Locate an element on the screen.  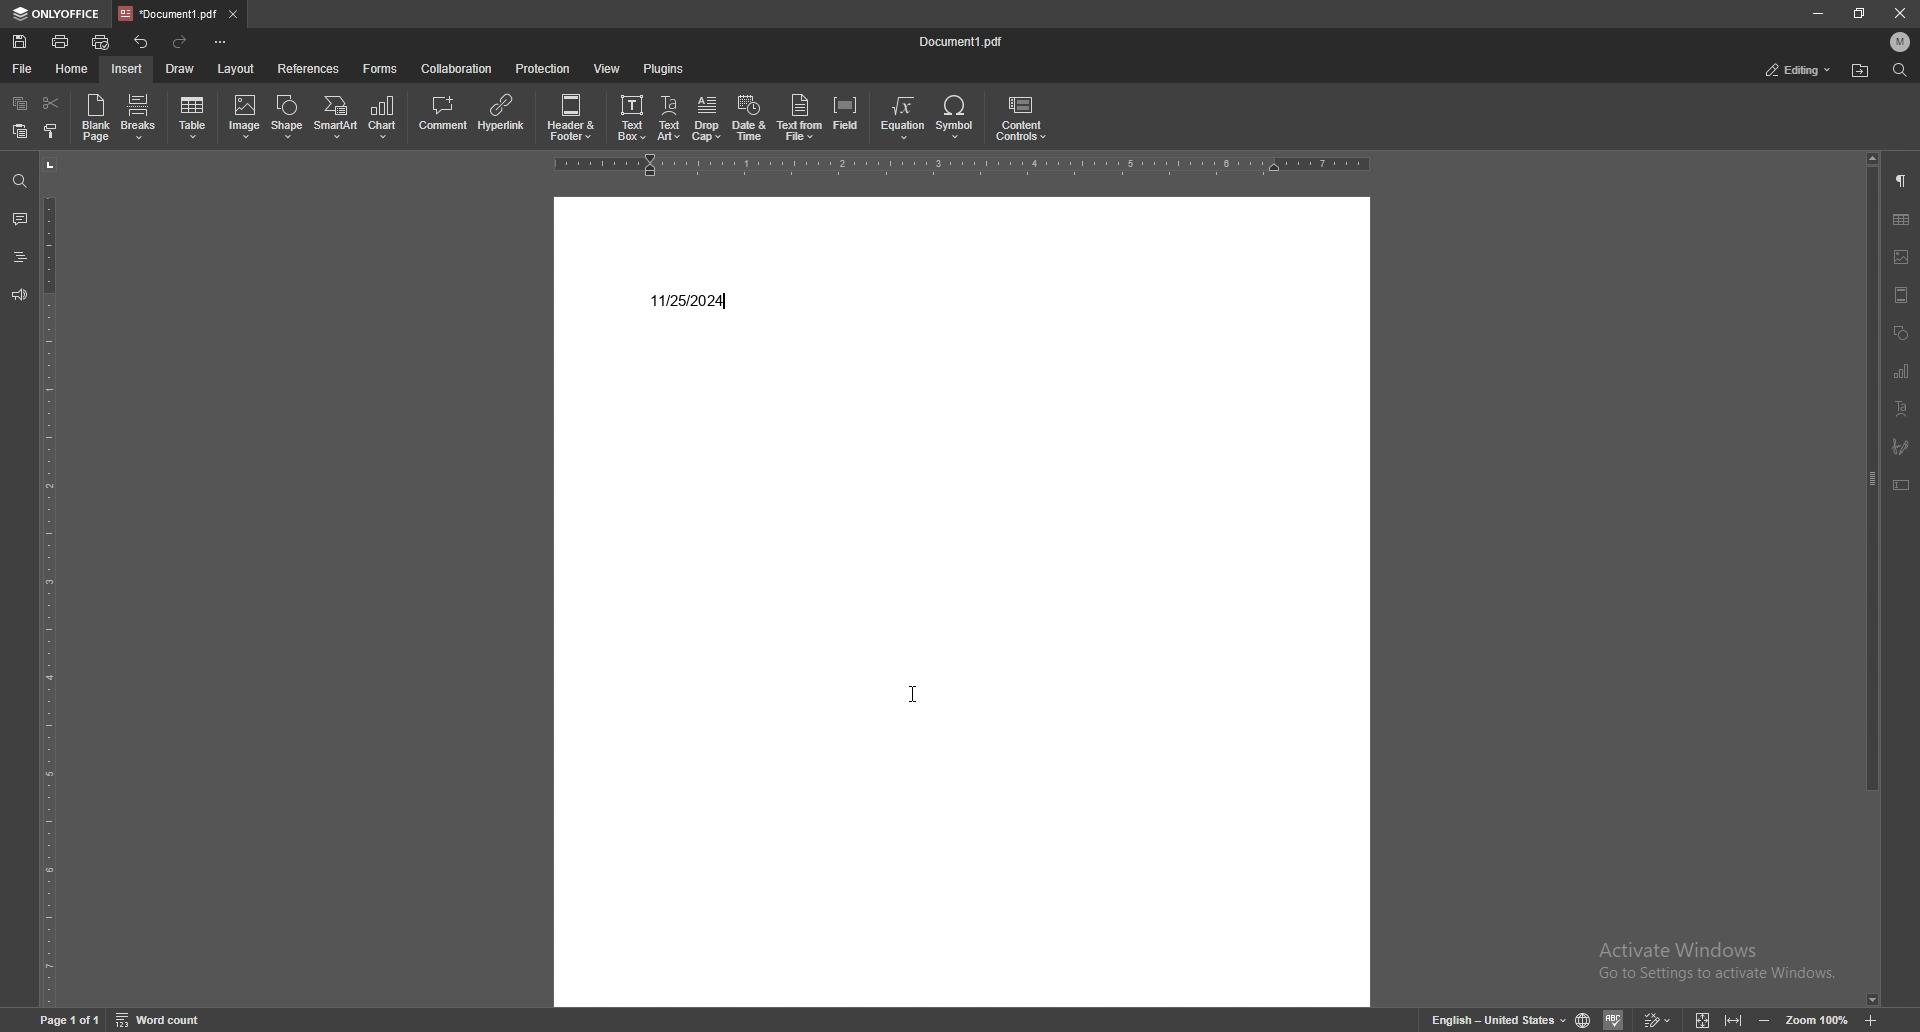
view is located at coordinates (1901, 295).